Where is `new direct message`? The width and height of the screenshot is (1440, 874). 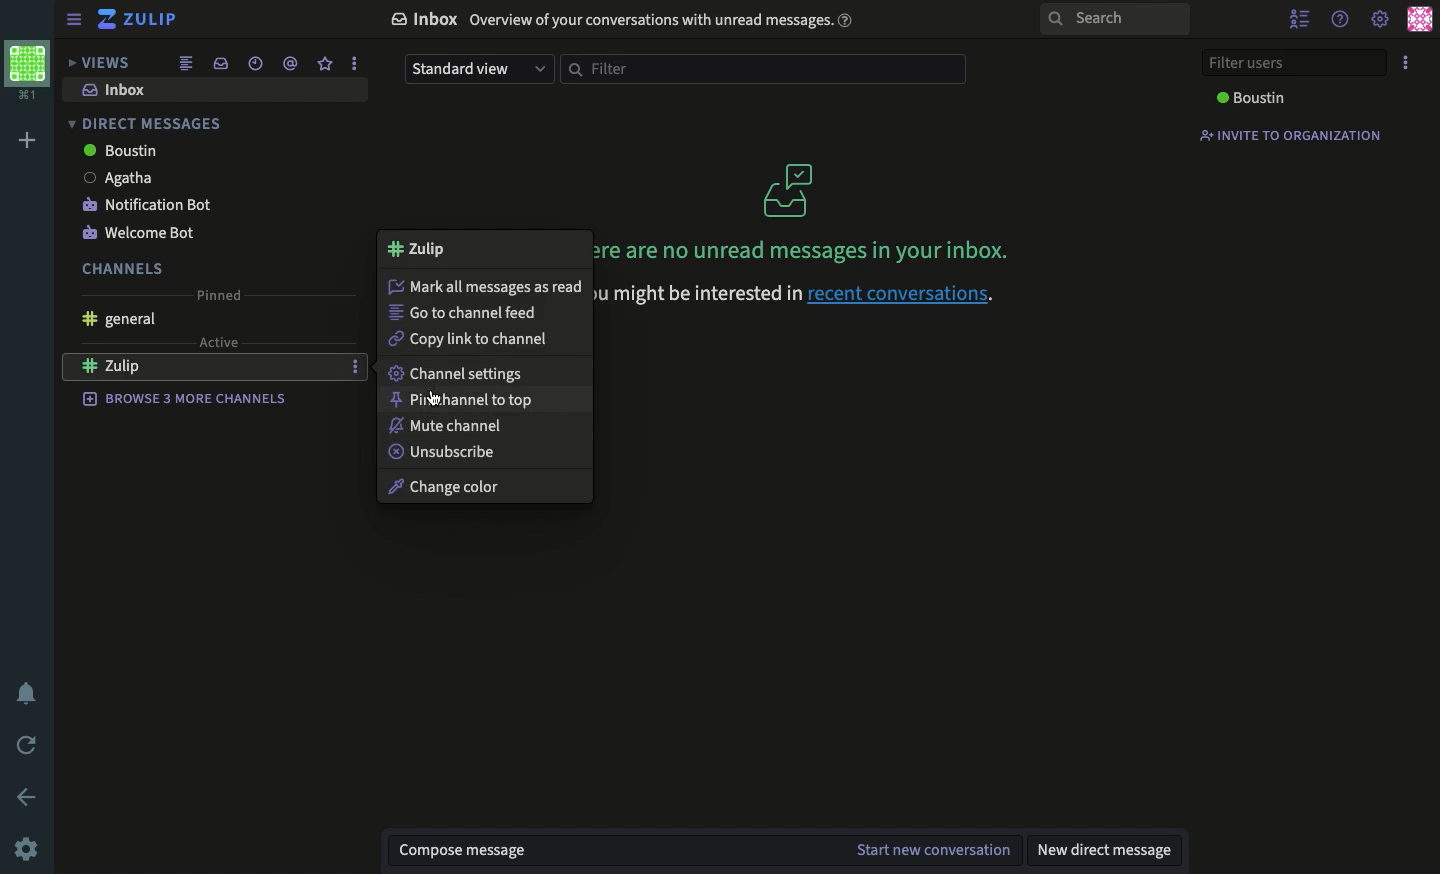 new direct message is located at coordinates (1103, 849).